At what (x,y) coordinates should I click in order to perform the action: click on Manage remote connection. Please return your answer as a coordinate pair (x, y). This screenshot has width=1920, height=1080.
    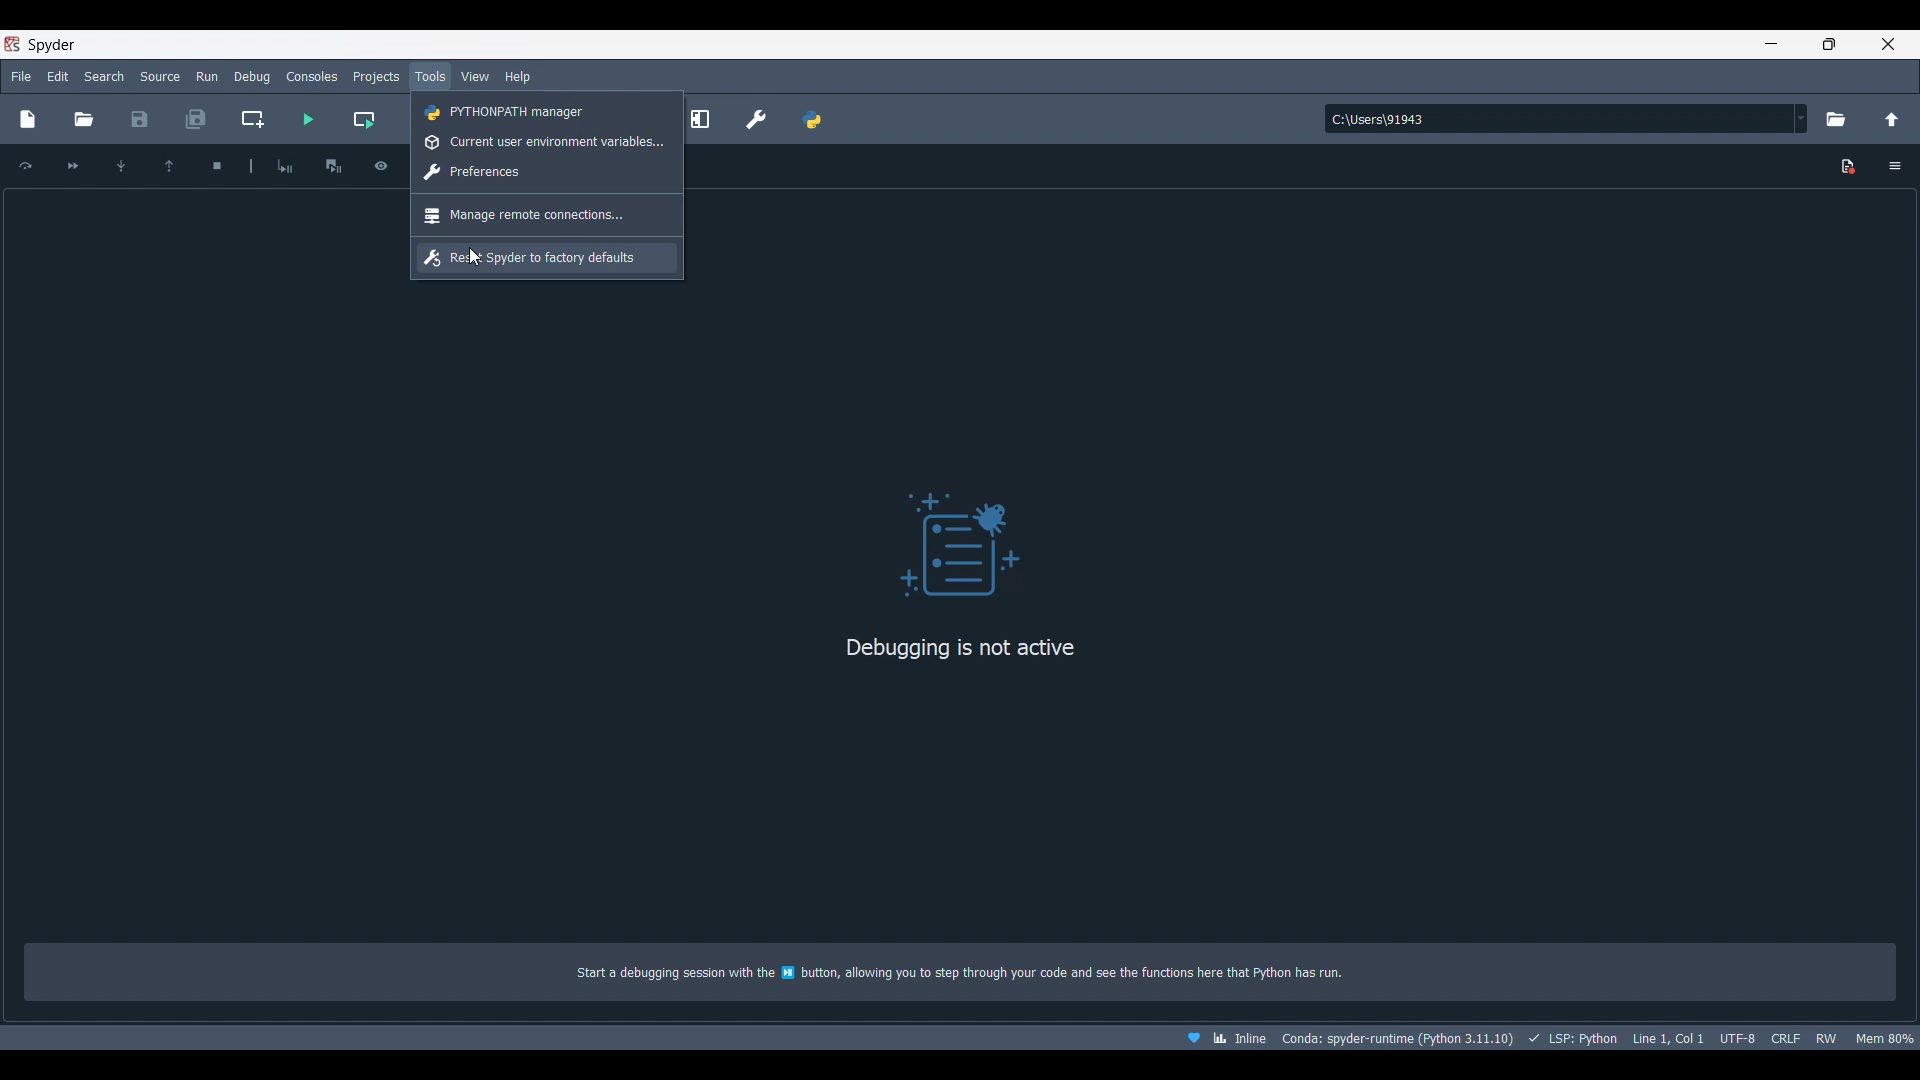
    Looking at the image, I should click on (546, 216).